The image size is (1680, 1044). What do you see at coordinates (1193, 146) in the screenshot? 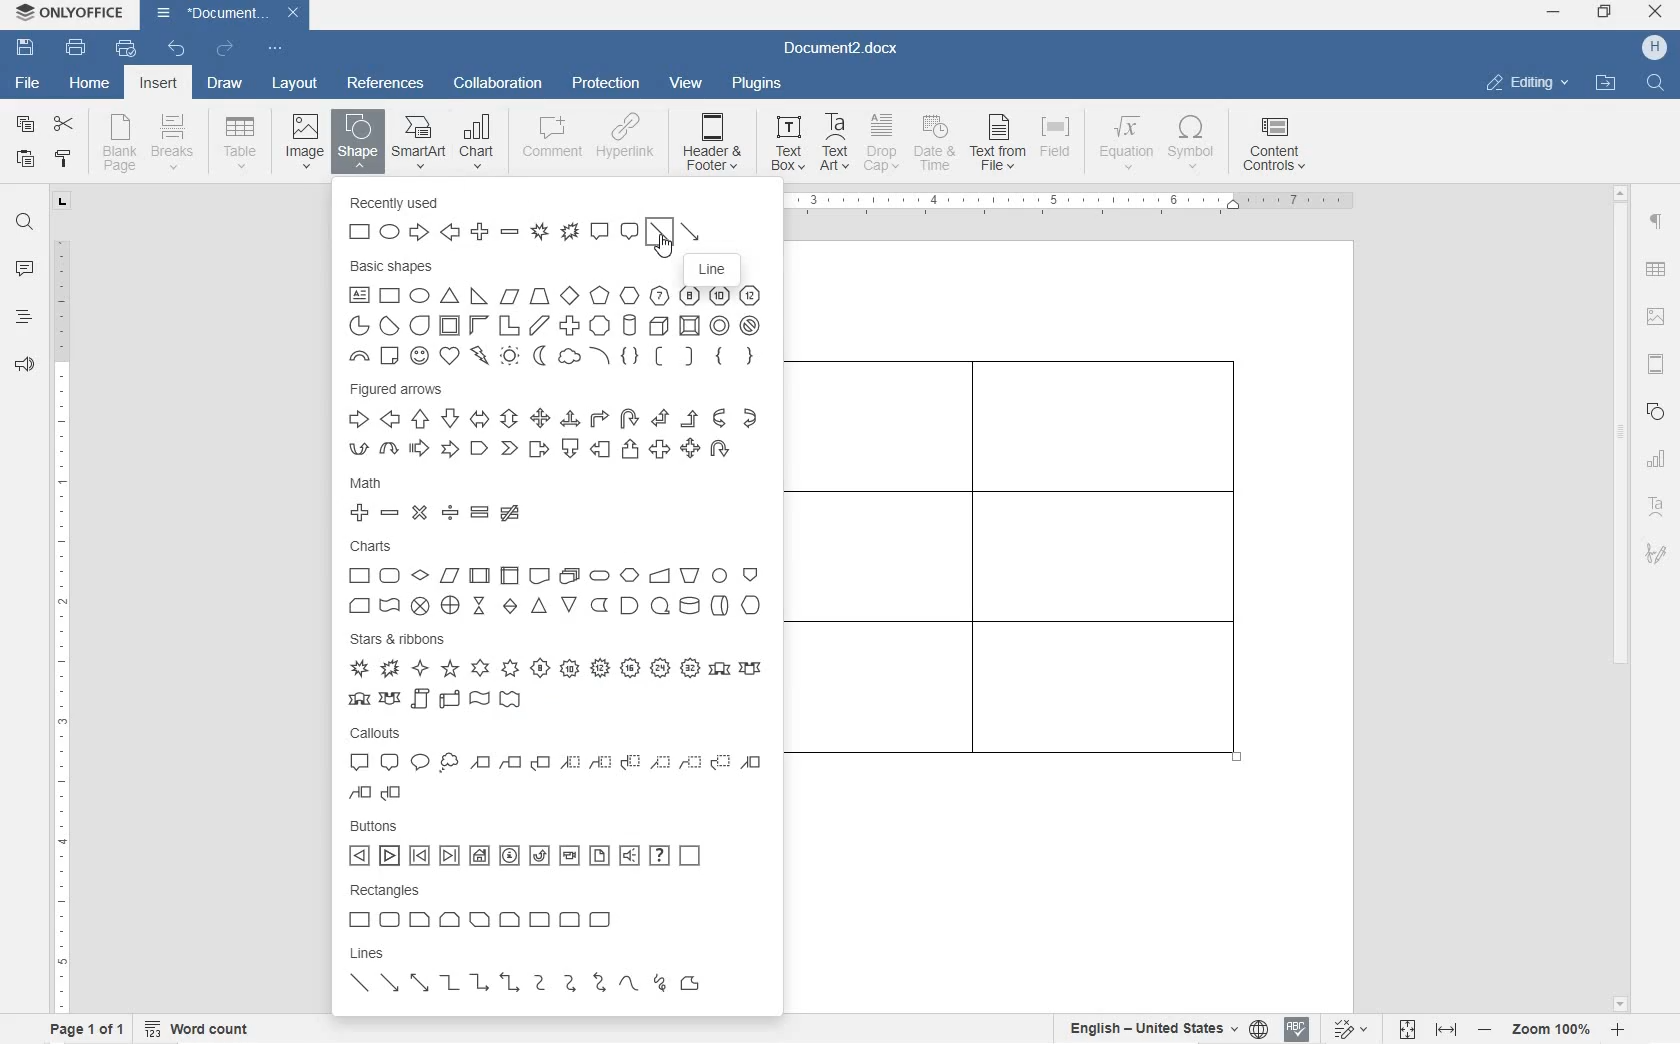
I see `SYMBOL` at bounding box center [1193, 146].